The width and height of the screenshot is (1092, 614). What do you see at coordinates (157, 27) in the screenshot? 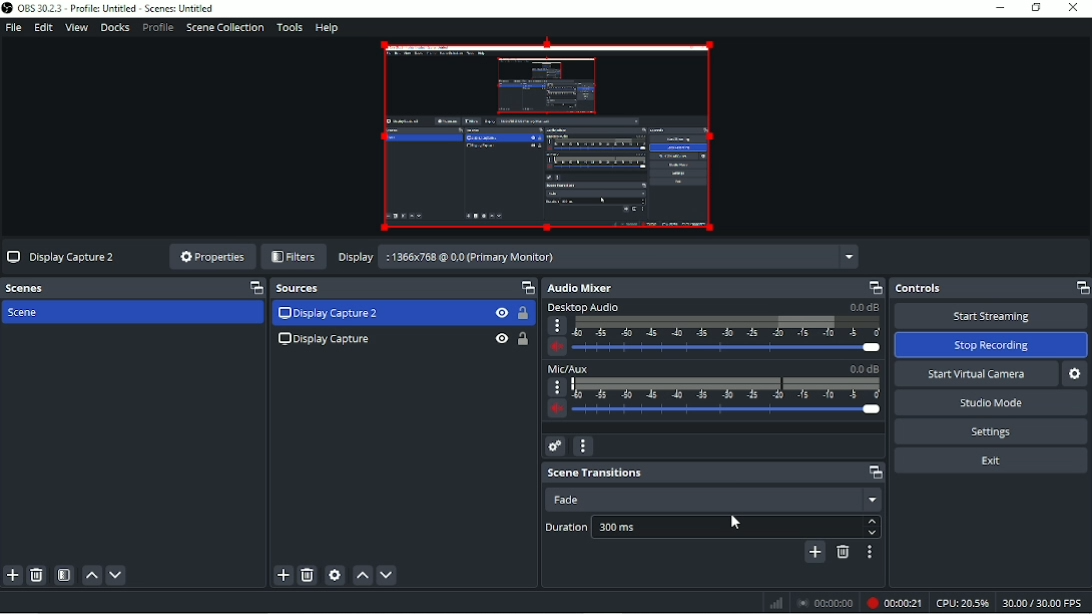
I see `Profile` at bounding box center [157, 27].